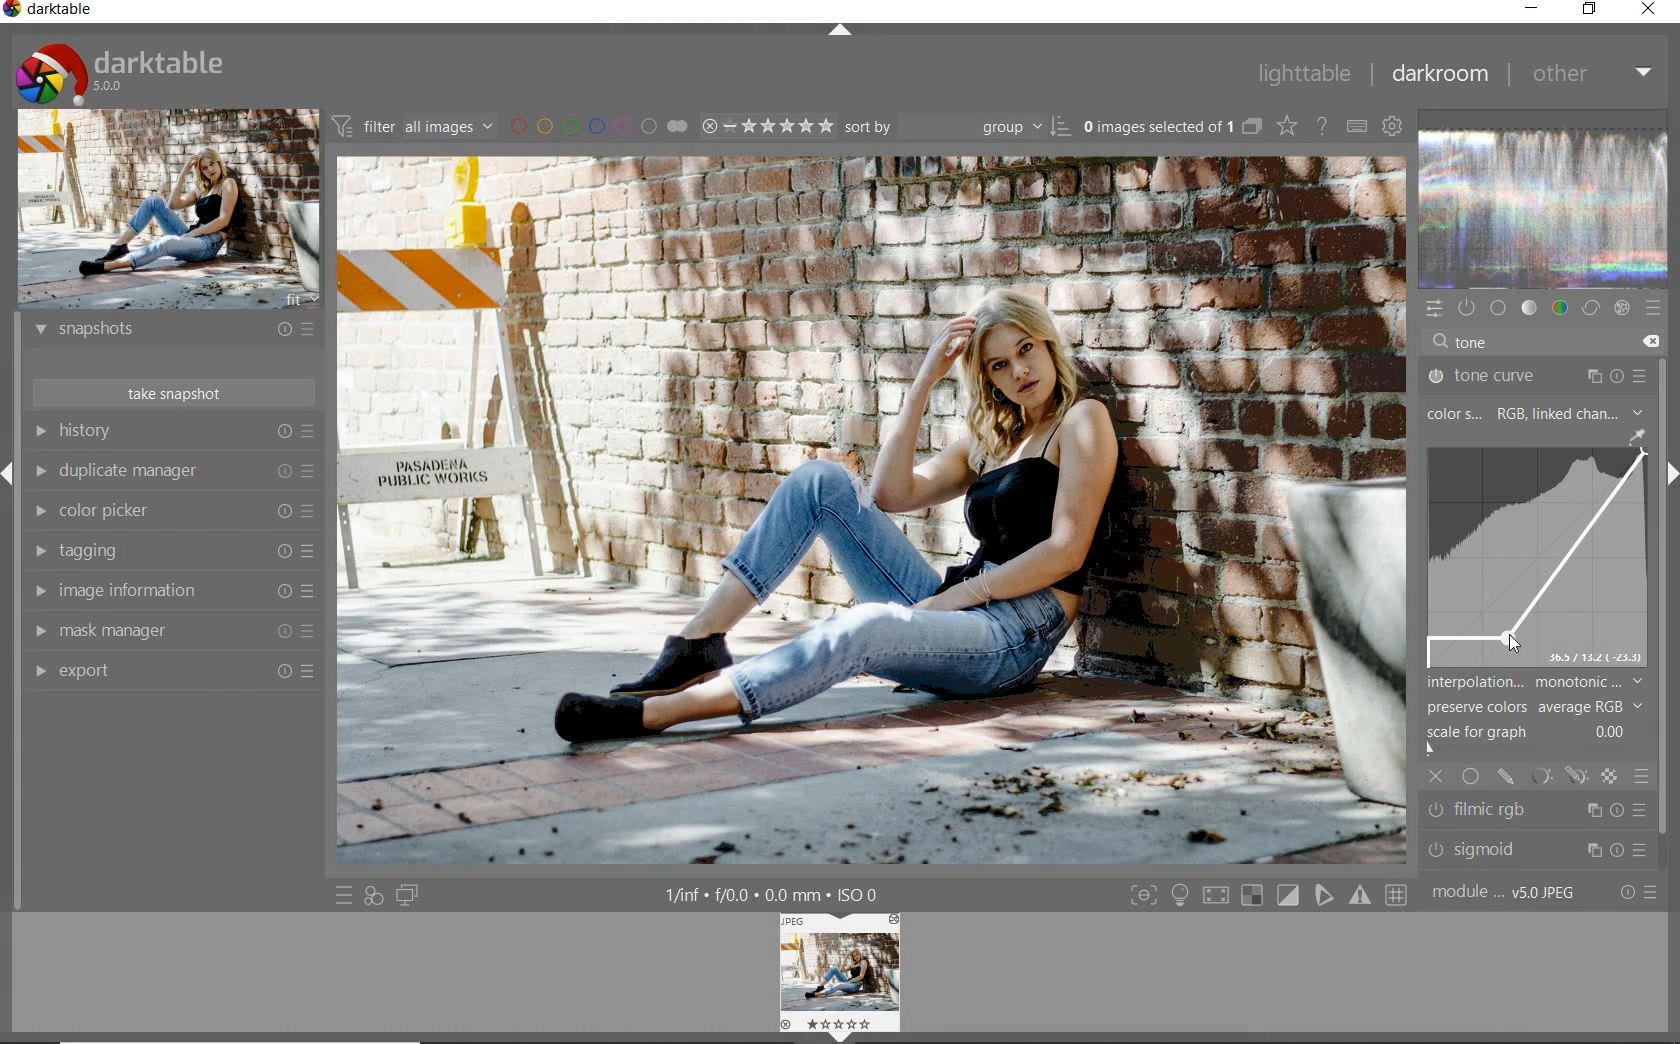 The width and height of the screenshot is (1680, 1044). I want to click on mask manager, so click(170, 629).